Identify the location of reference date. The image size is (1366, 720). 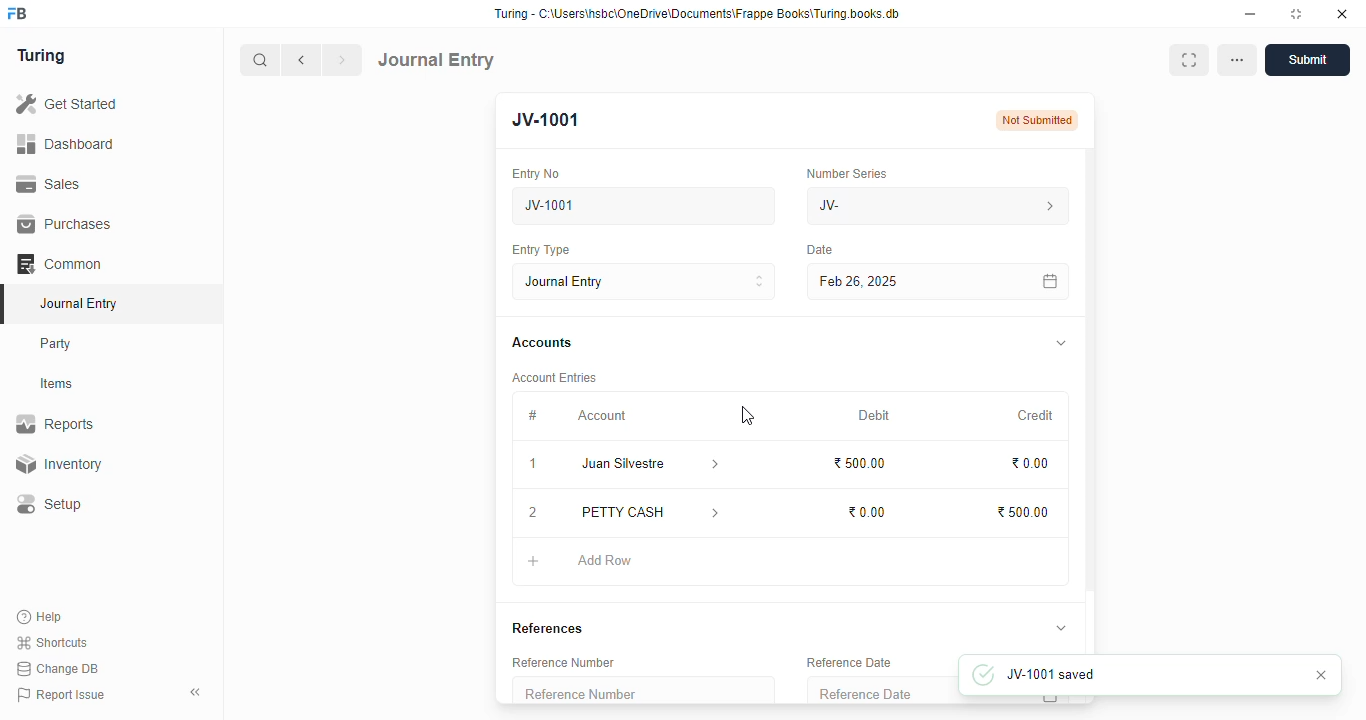
(882, 691).